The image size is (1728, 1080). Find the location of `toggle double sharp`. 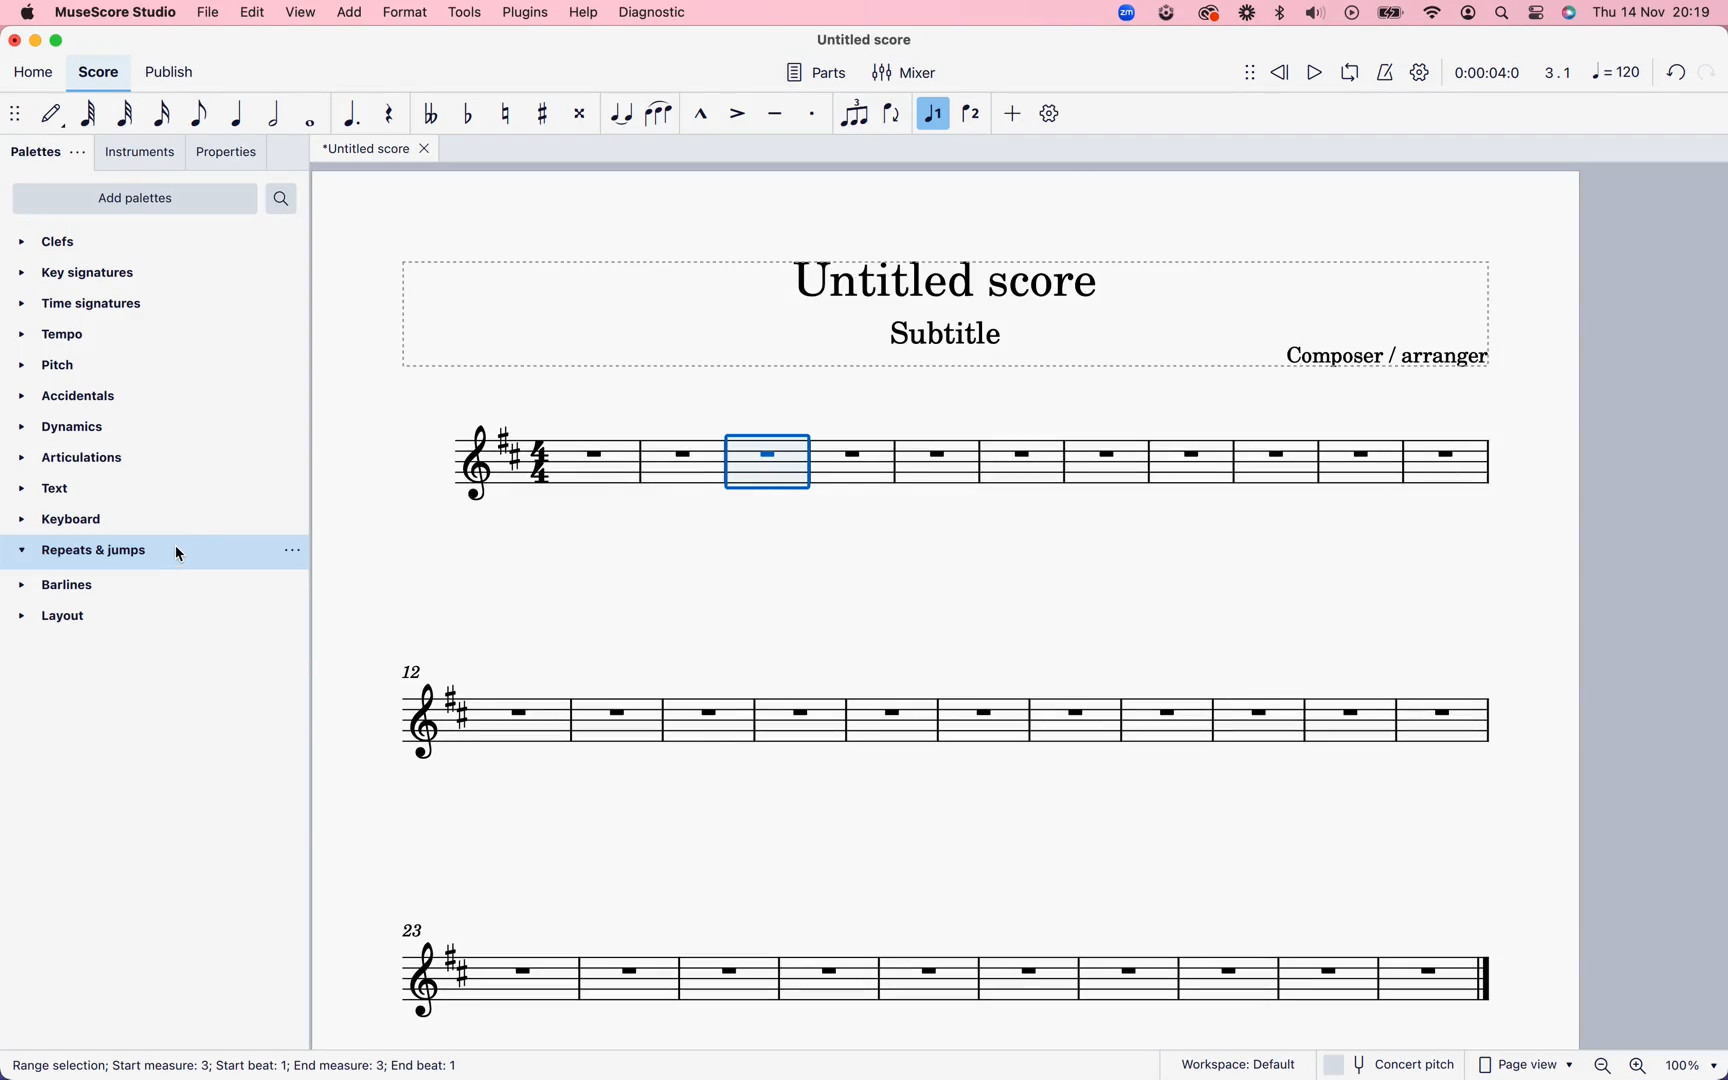

toggle double sharp is located at coordinates (582, 114).